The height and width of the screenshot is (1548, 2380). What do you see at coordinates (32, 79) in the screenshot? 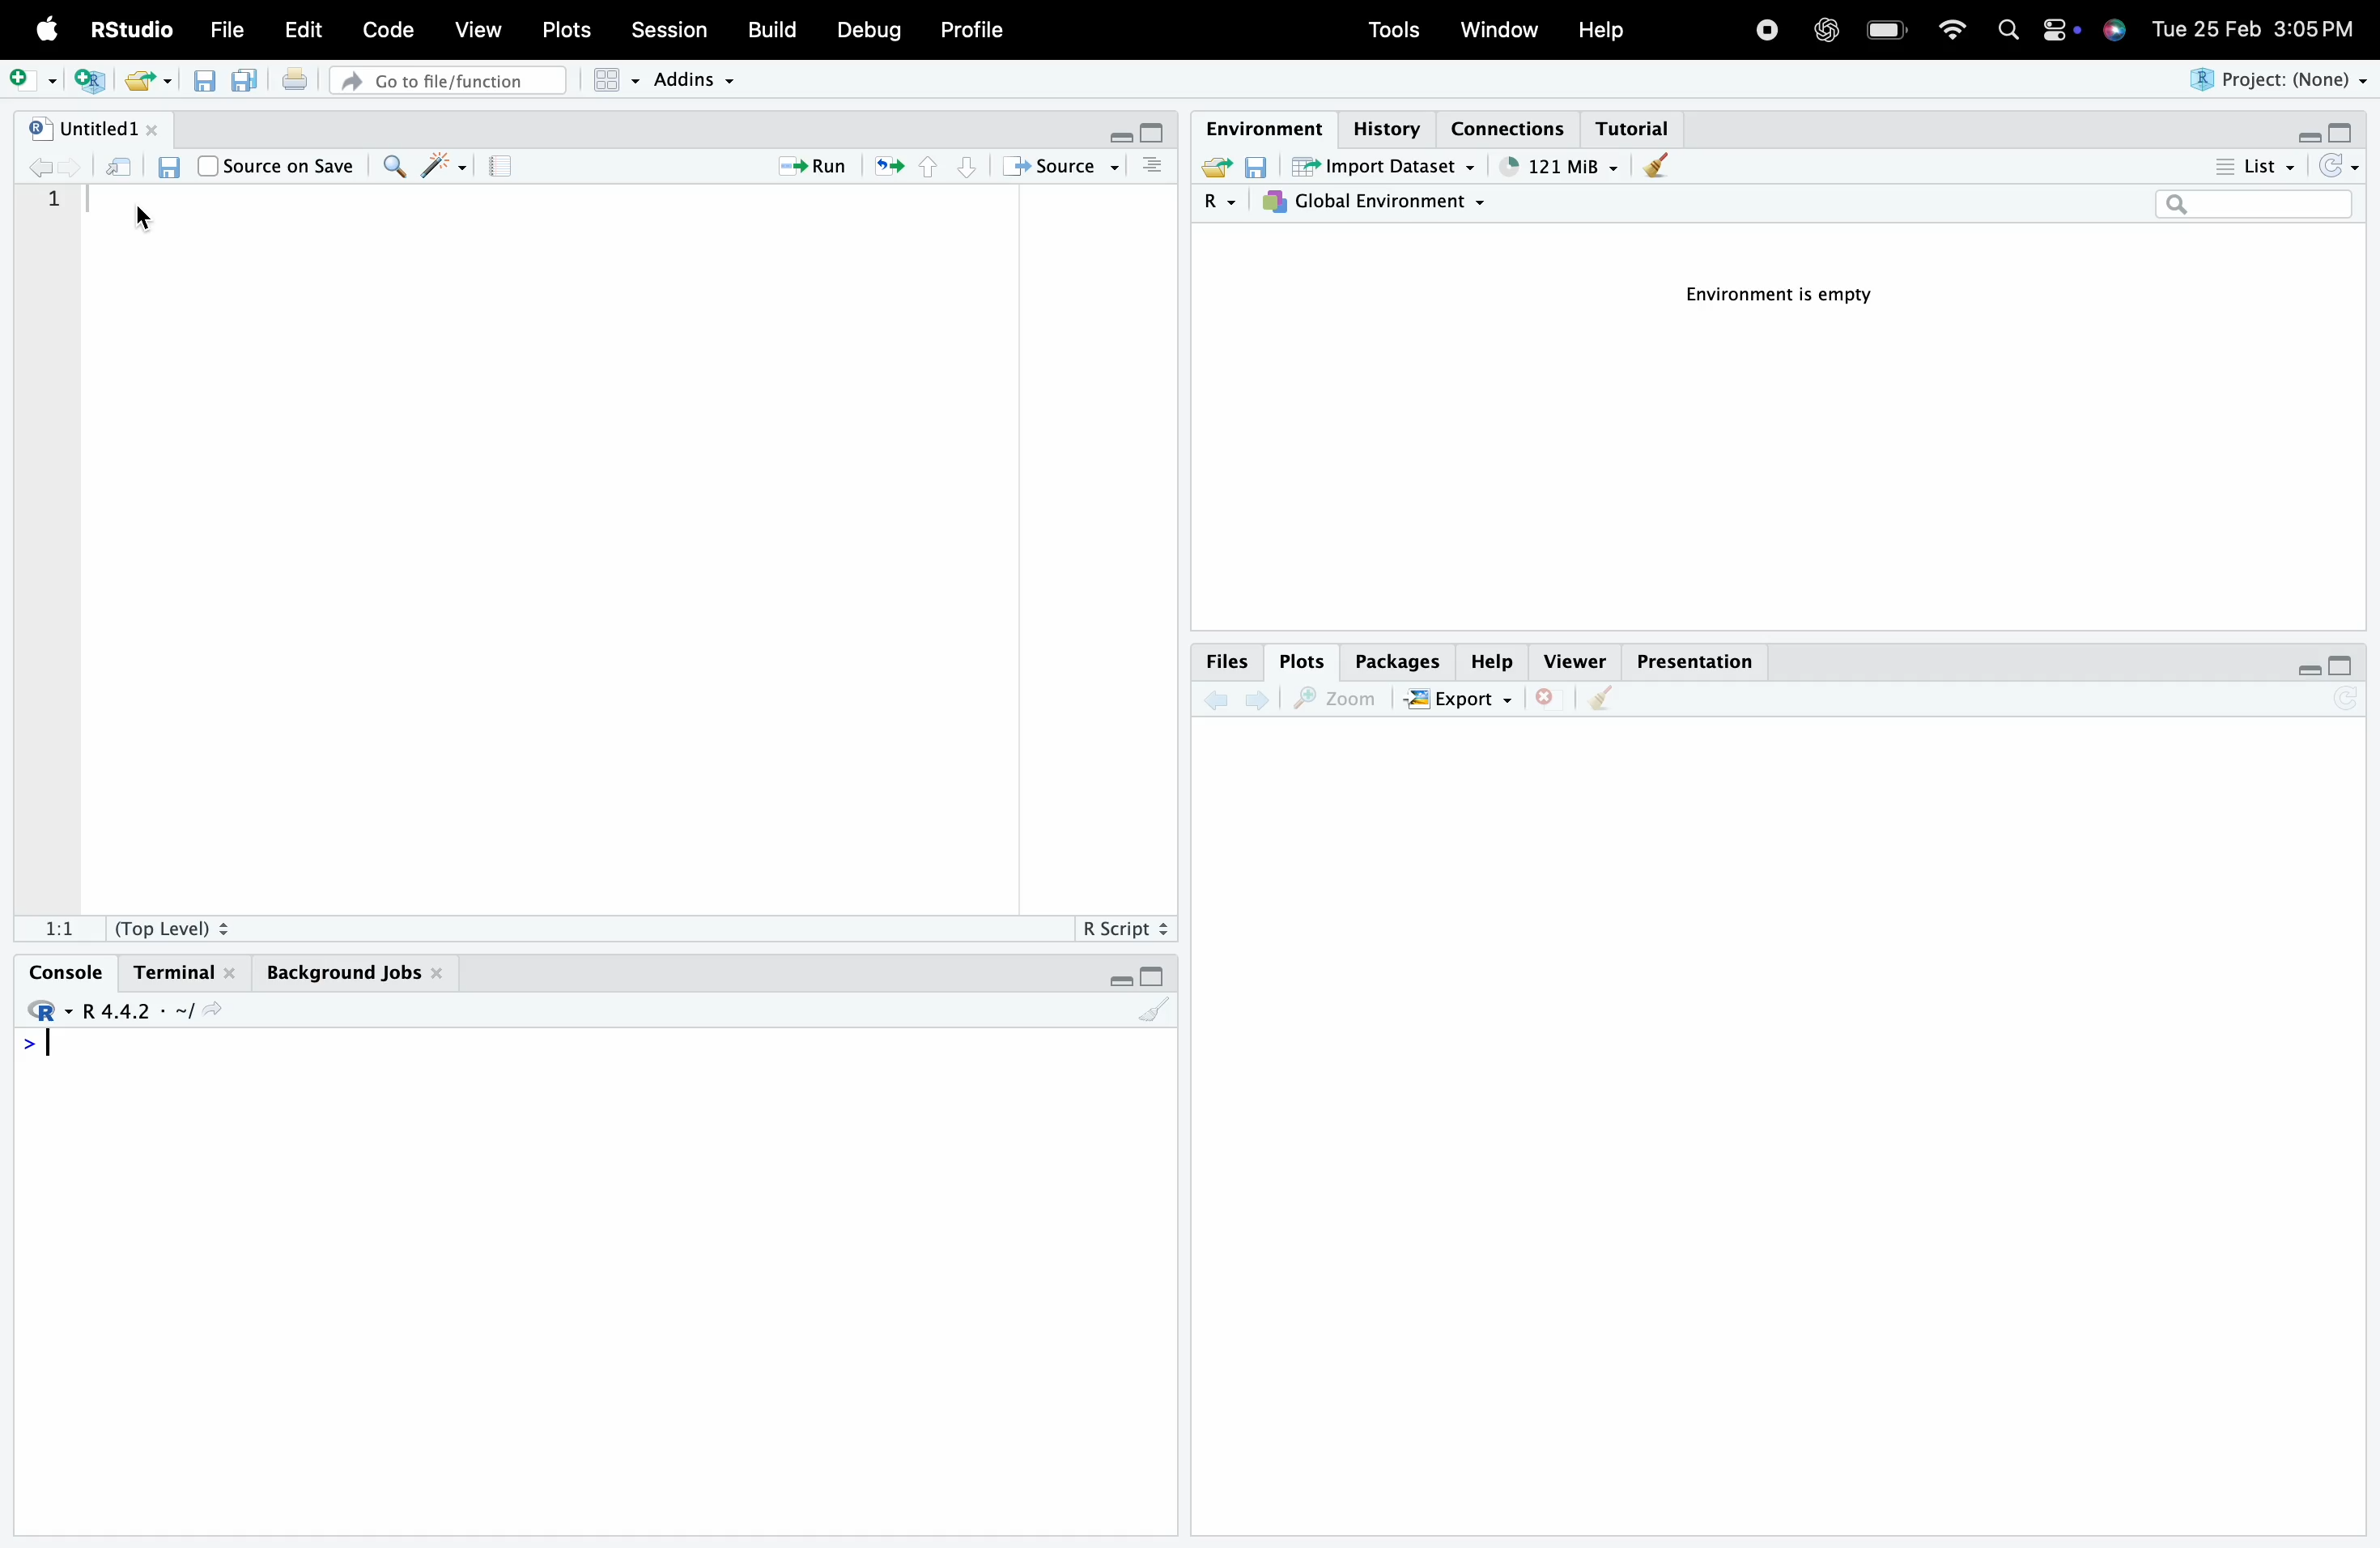
I see `New File` at bounding box center [32, 79].